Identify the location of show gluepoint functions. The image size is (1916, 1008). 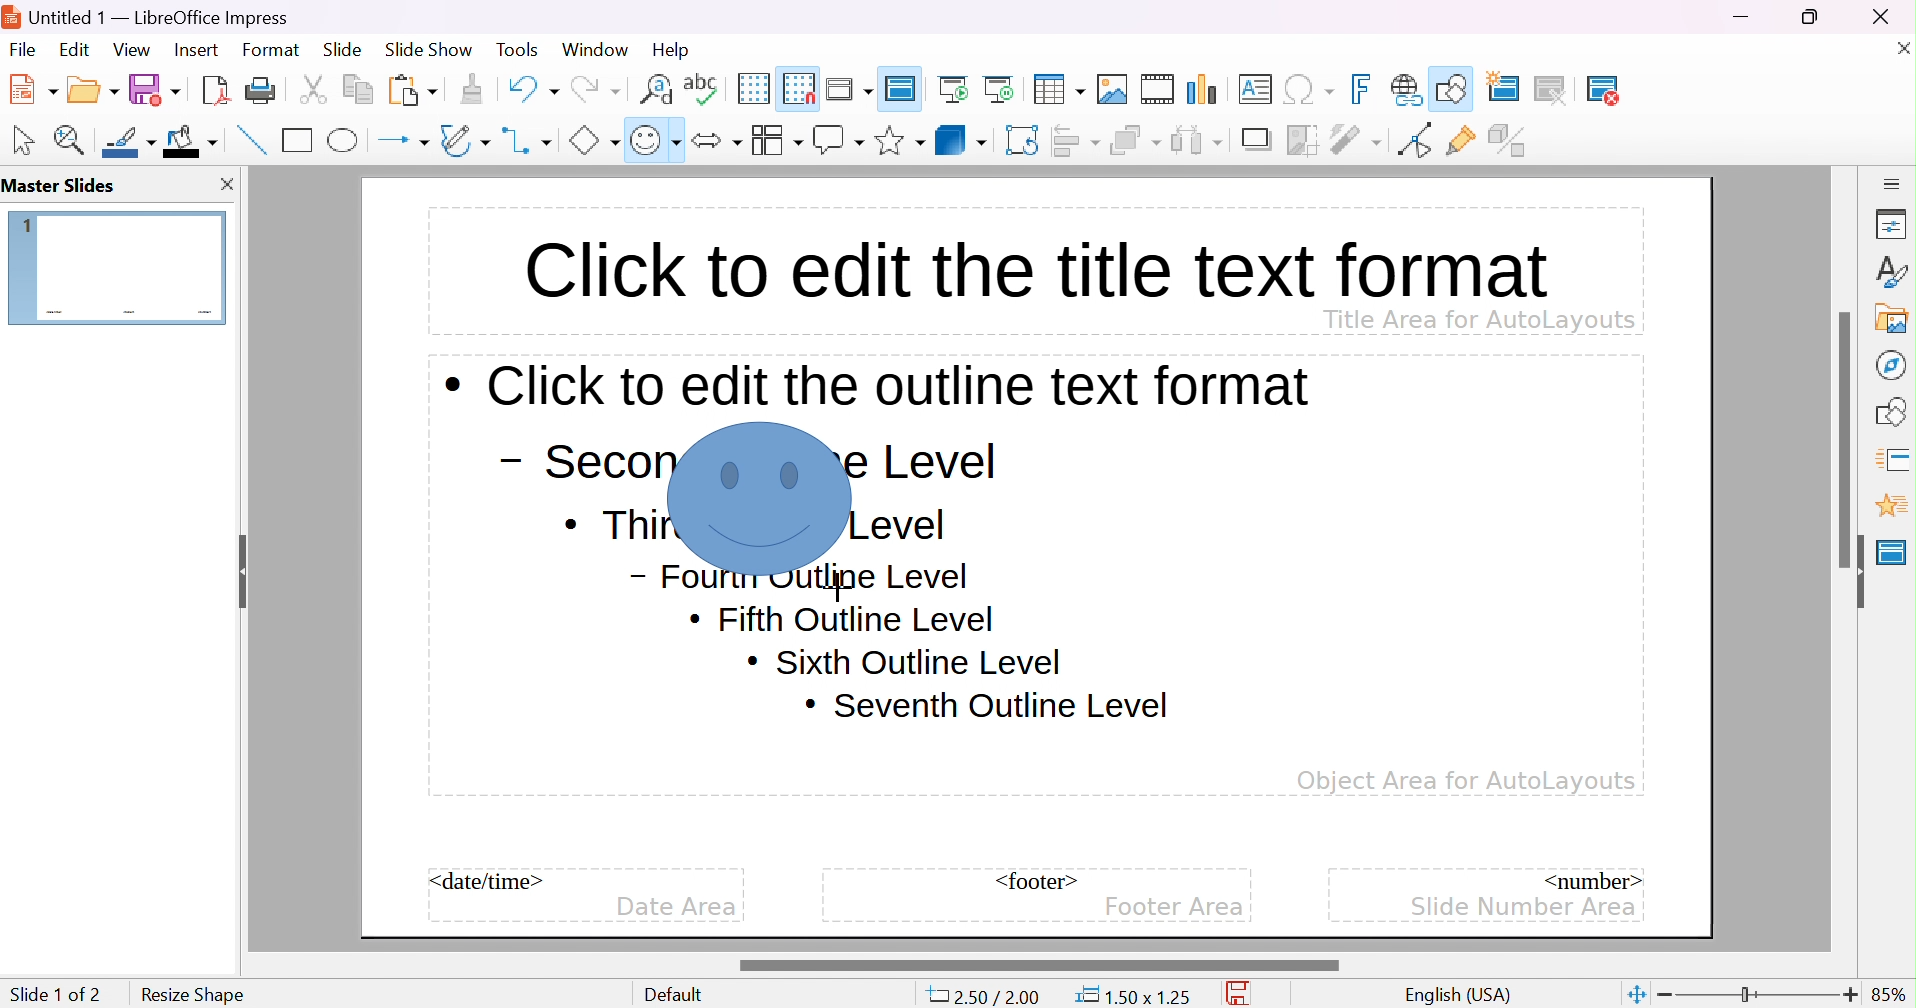
(1461, 141).